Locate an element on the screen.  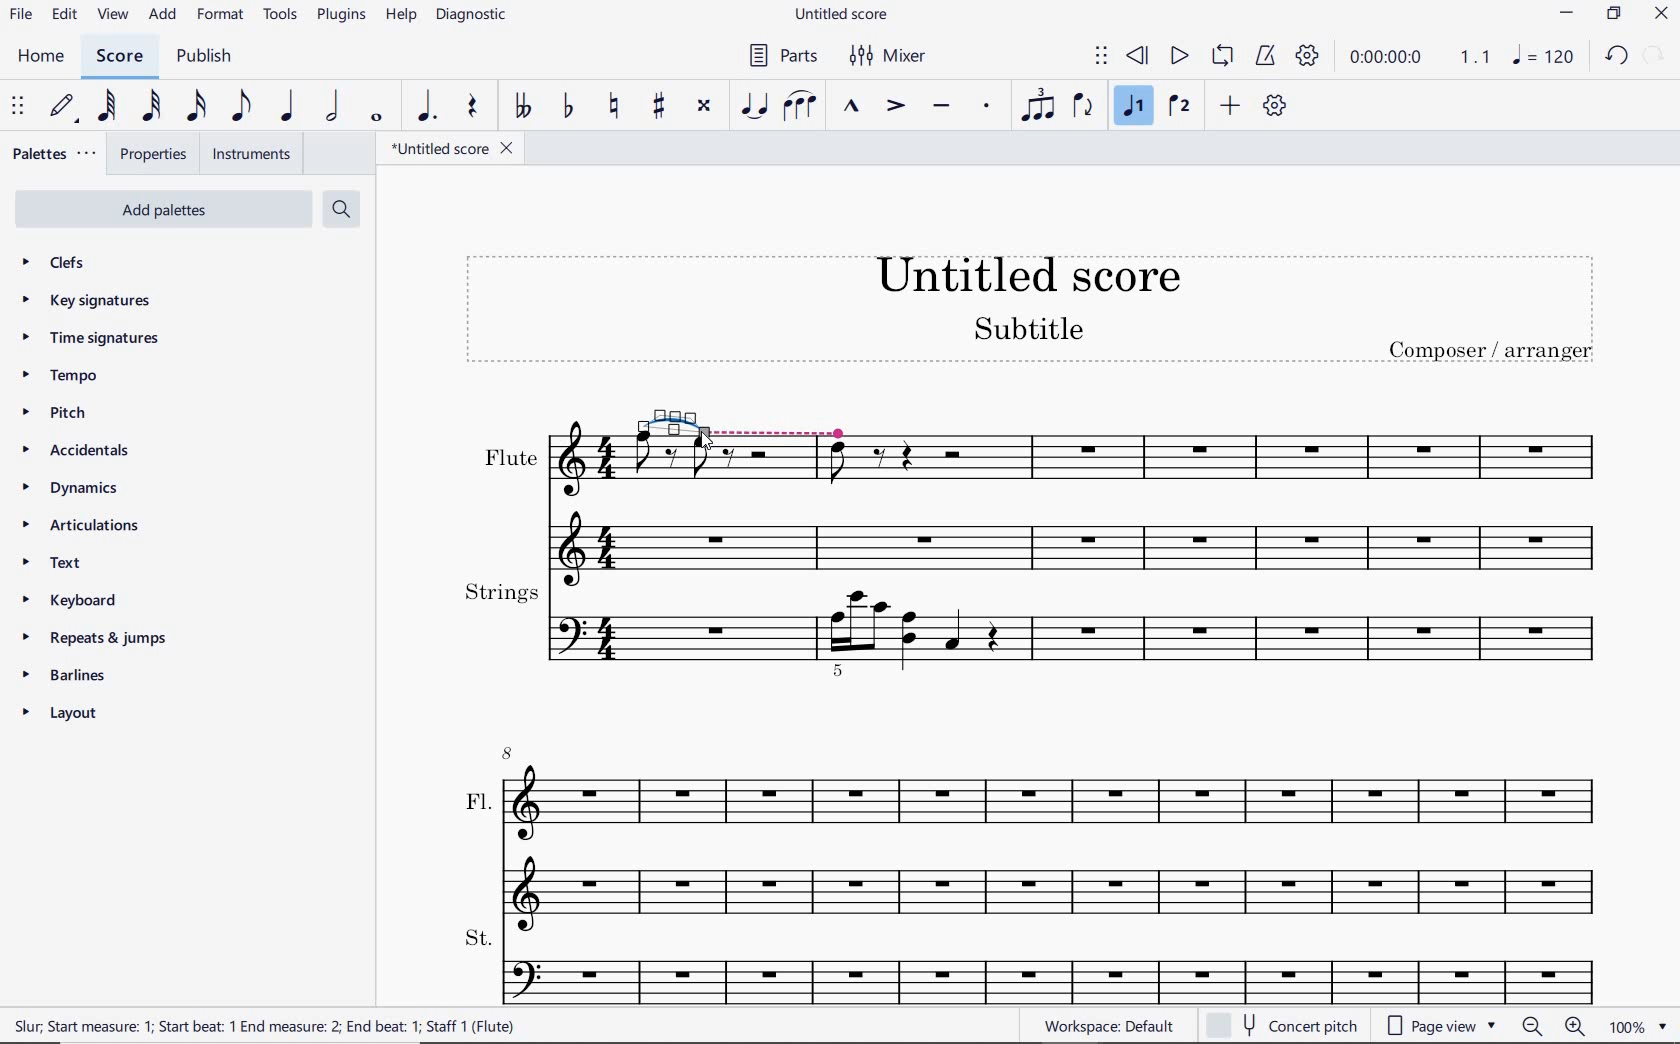
MARCATO is located at coordinates (853, 107).